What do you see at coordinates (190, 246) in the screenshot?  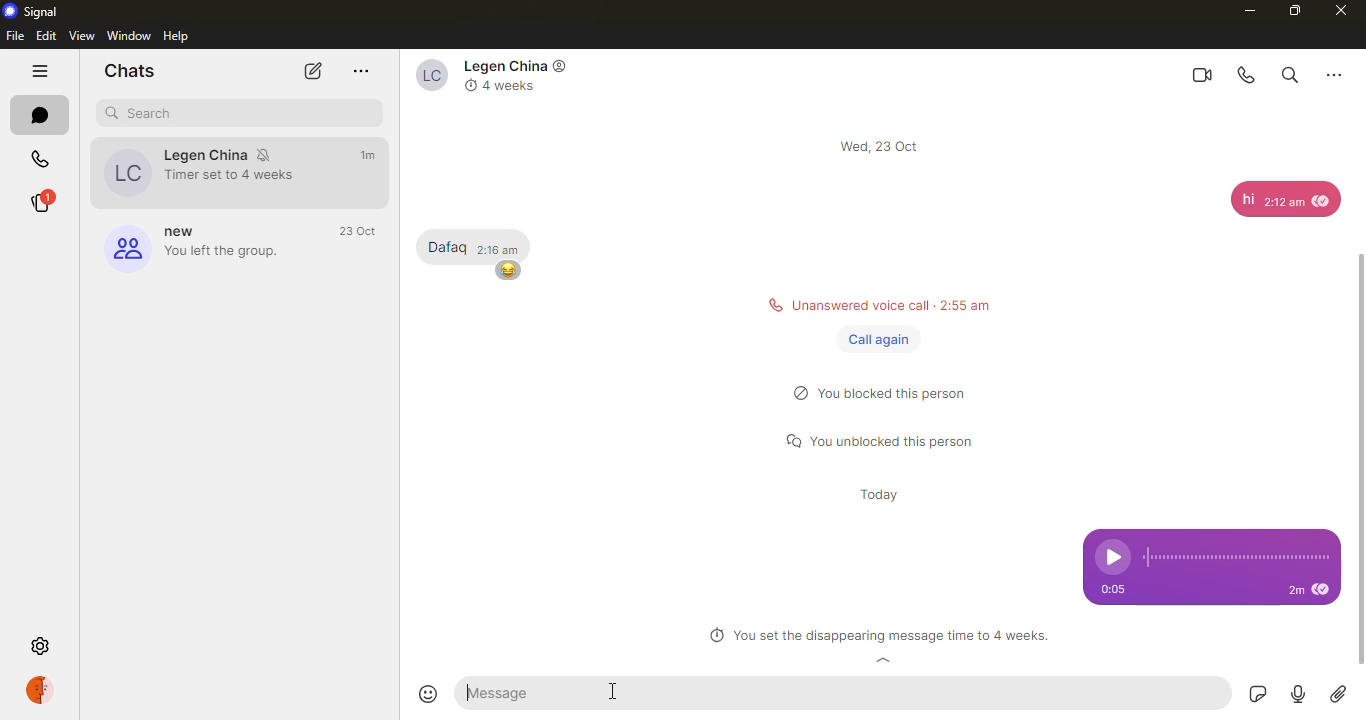 I see `new You left the group.` at bounding box center [190, 246].